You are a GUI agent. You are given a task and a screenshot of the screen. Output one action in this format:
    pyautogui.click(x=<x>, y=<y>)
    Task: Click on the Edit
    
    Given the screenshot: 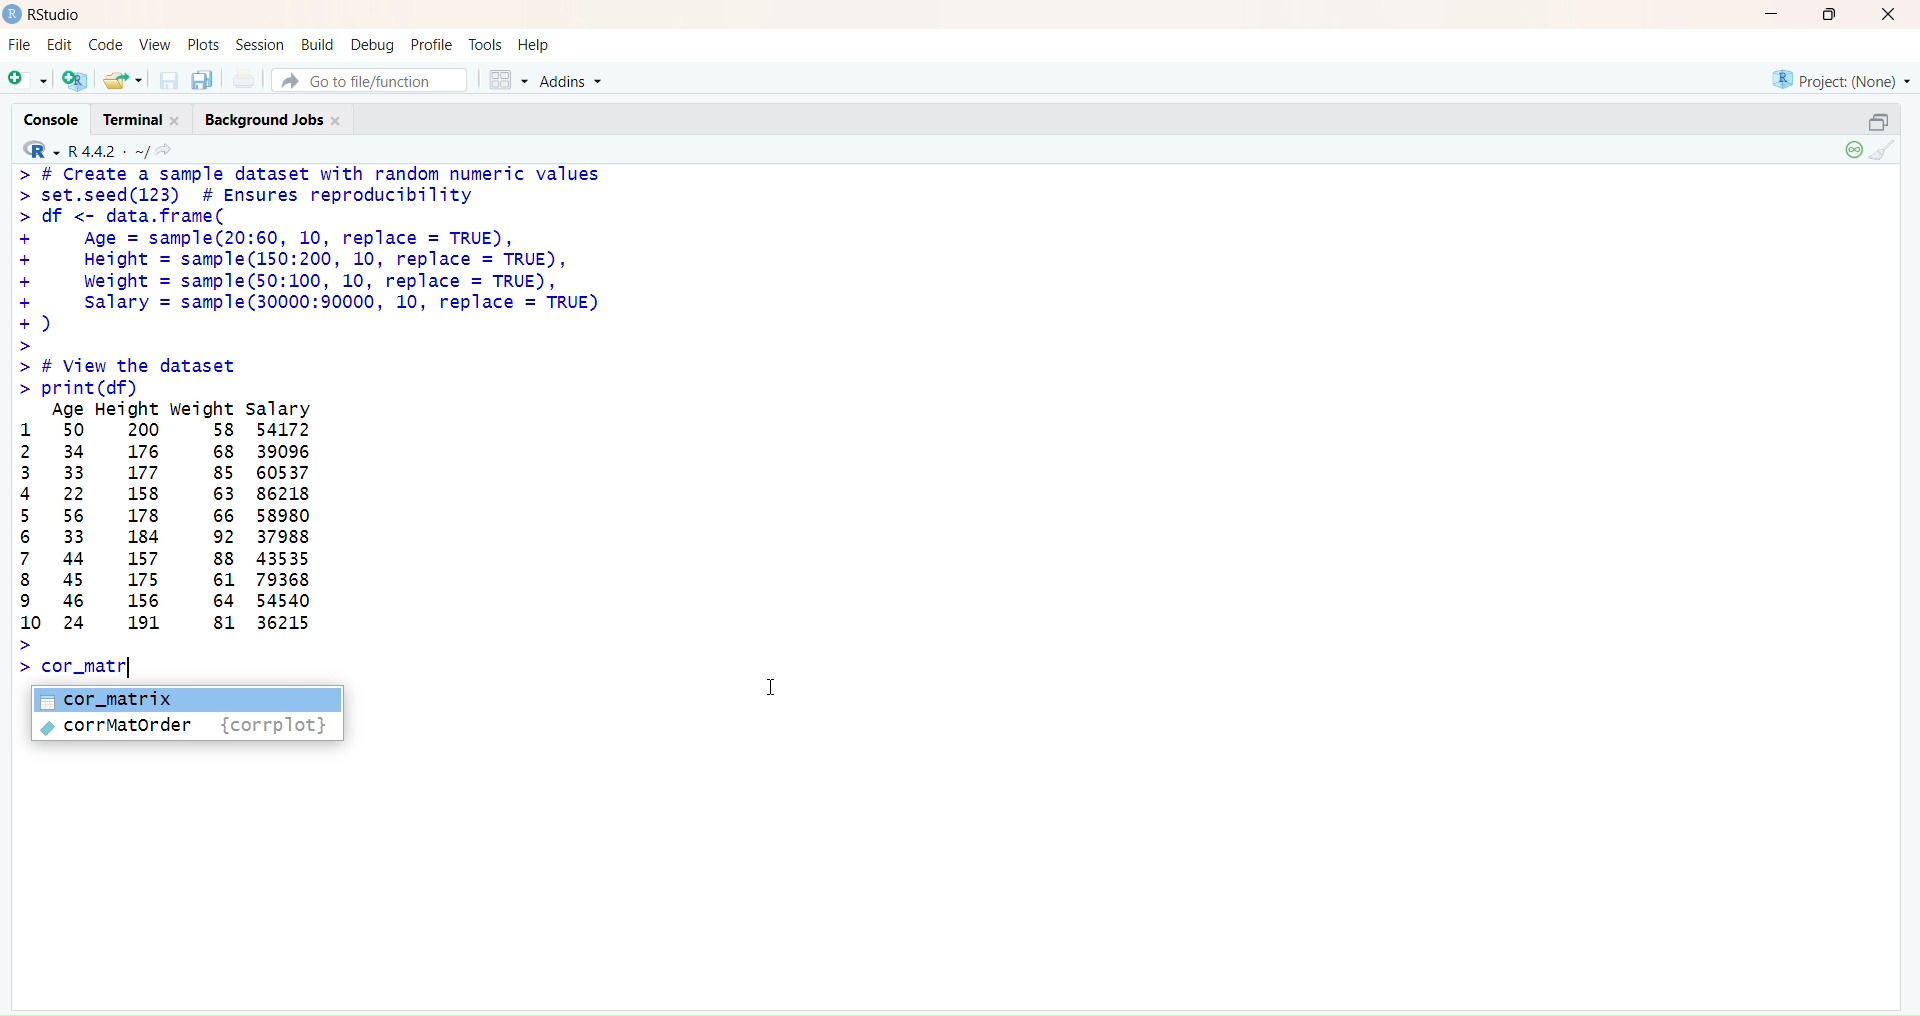 What is the action you would take?
    pyautogui.click(x=61, y=46)
    